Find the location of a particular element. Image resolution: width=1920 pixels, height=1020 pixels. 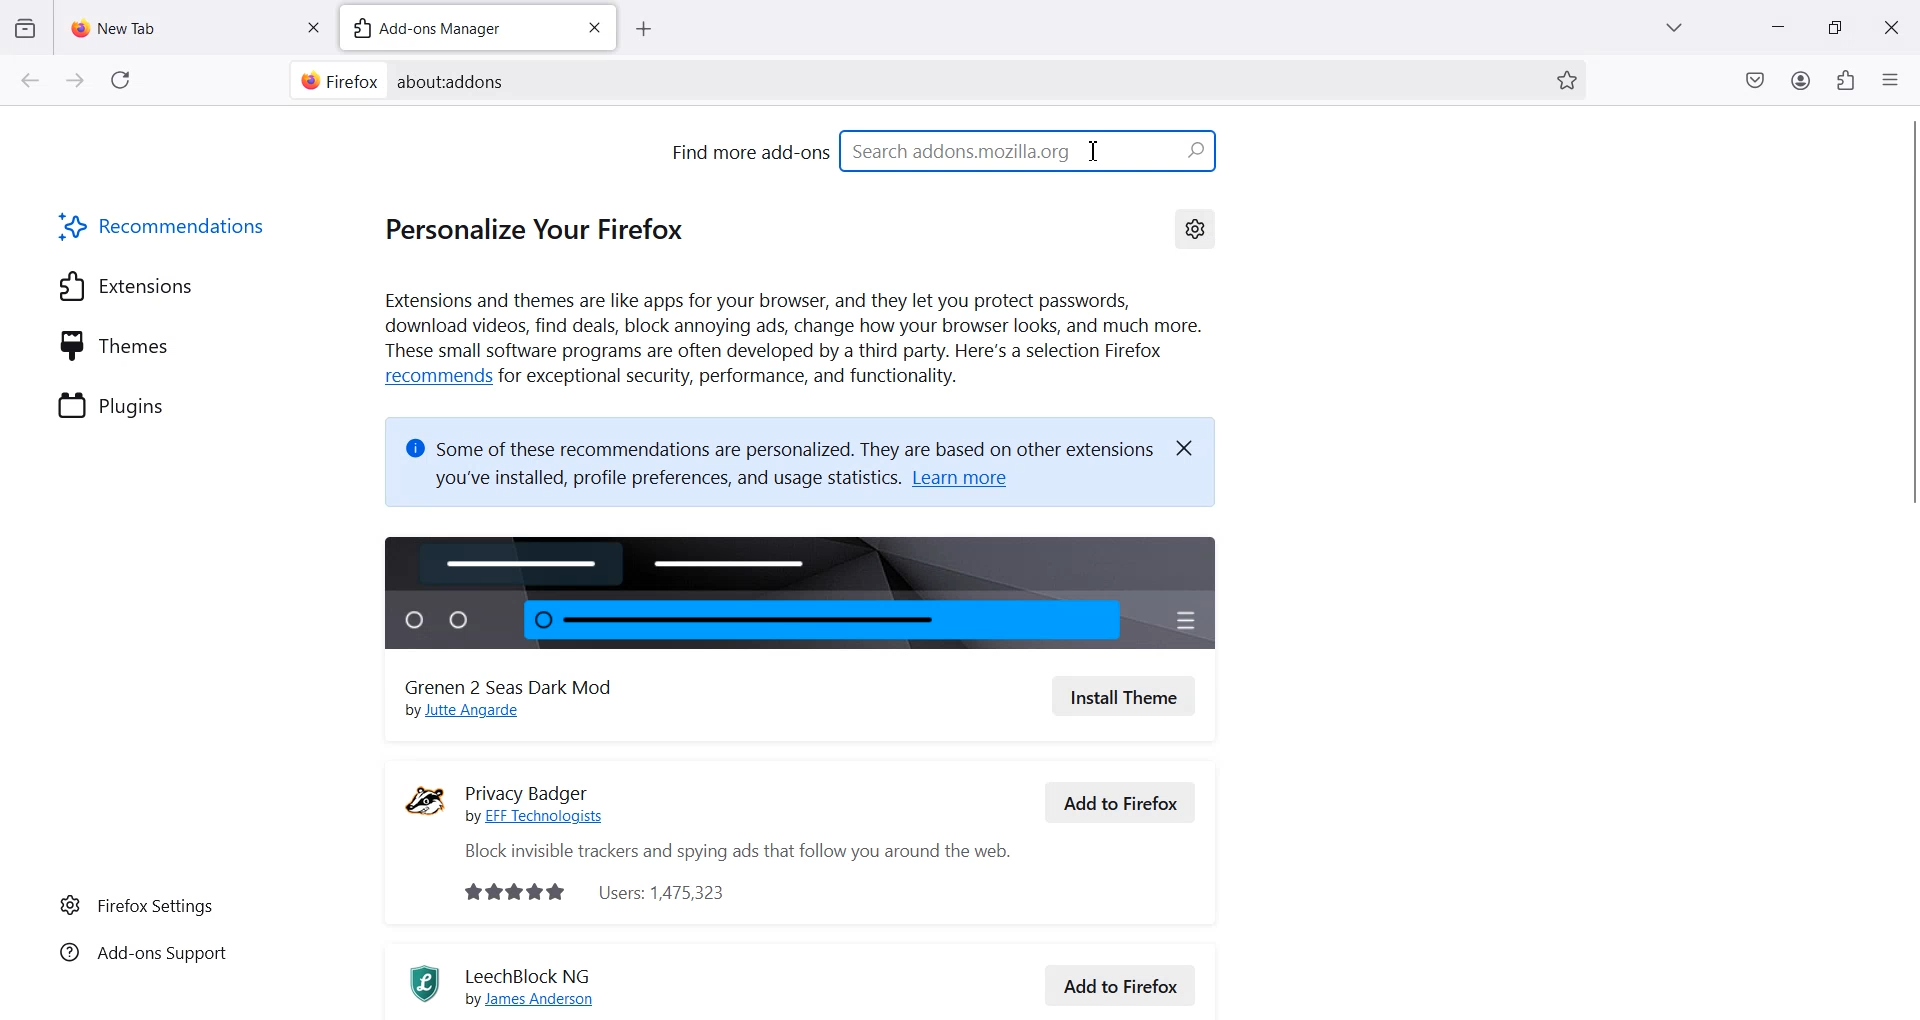

Account is located at coordinates (1802, 80).